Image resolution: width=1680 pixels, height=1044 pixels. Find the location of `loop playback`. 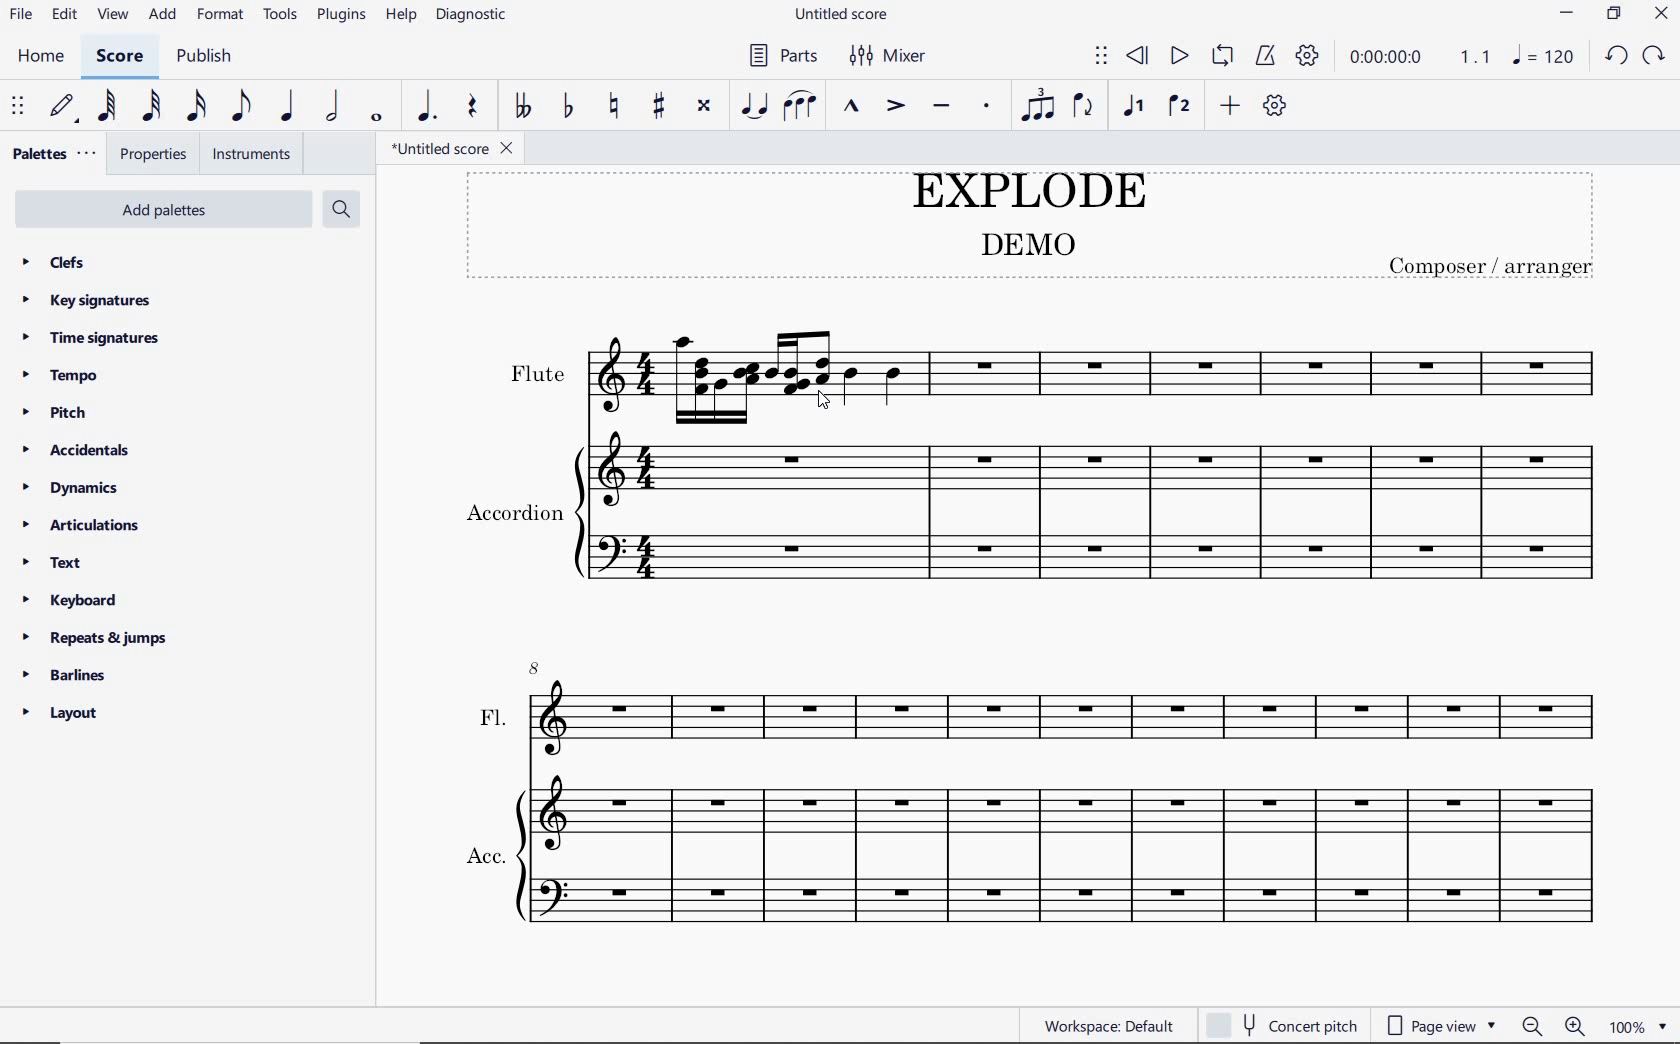

loop playback is located at coordinates (1222, 58).